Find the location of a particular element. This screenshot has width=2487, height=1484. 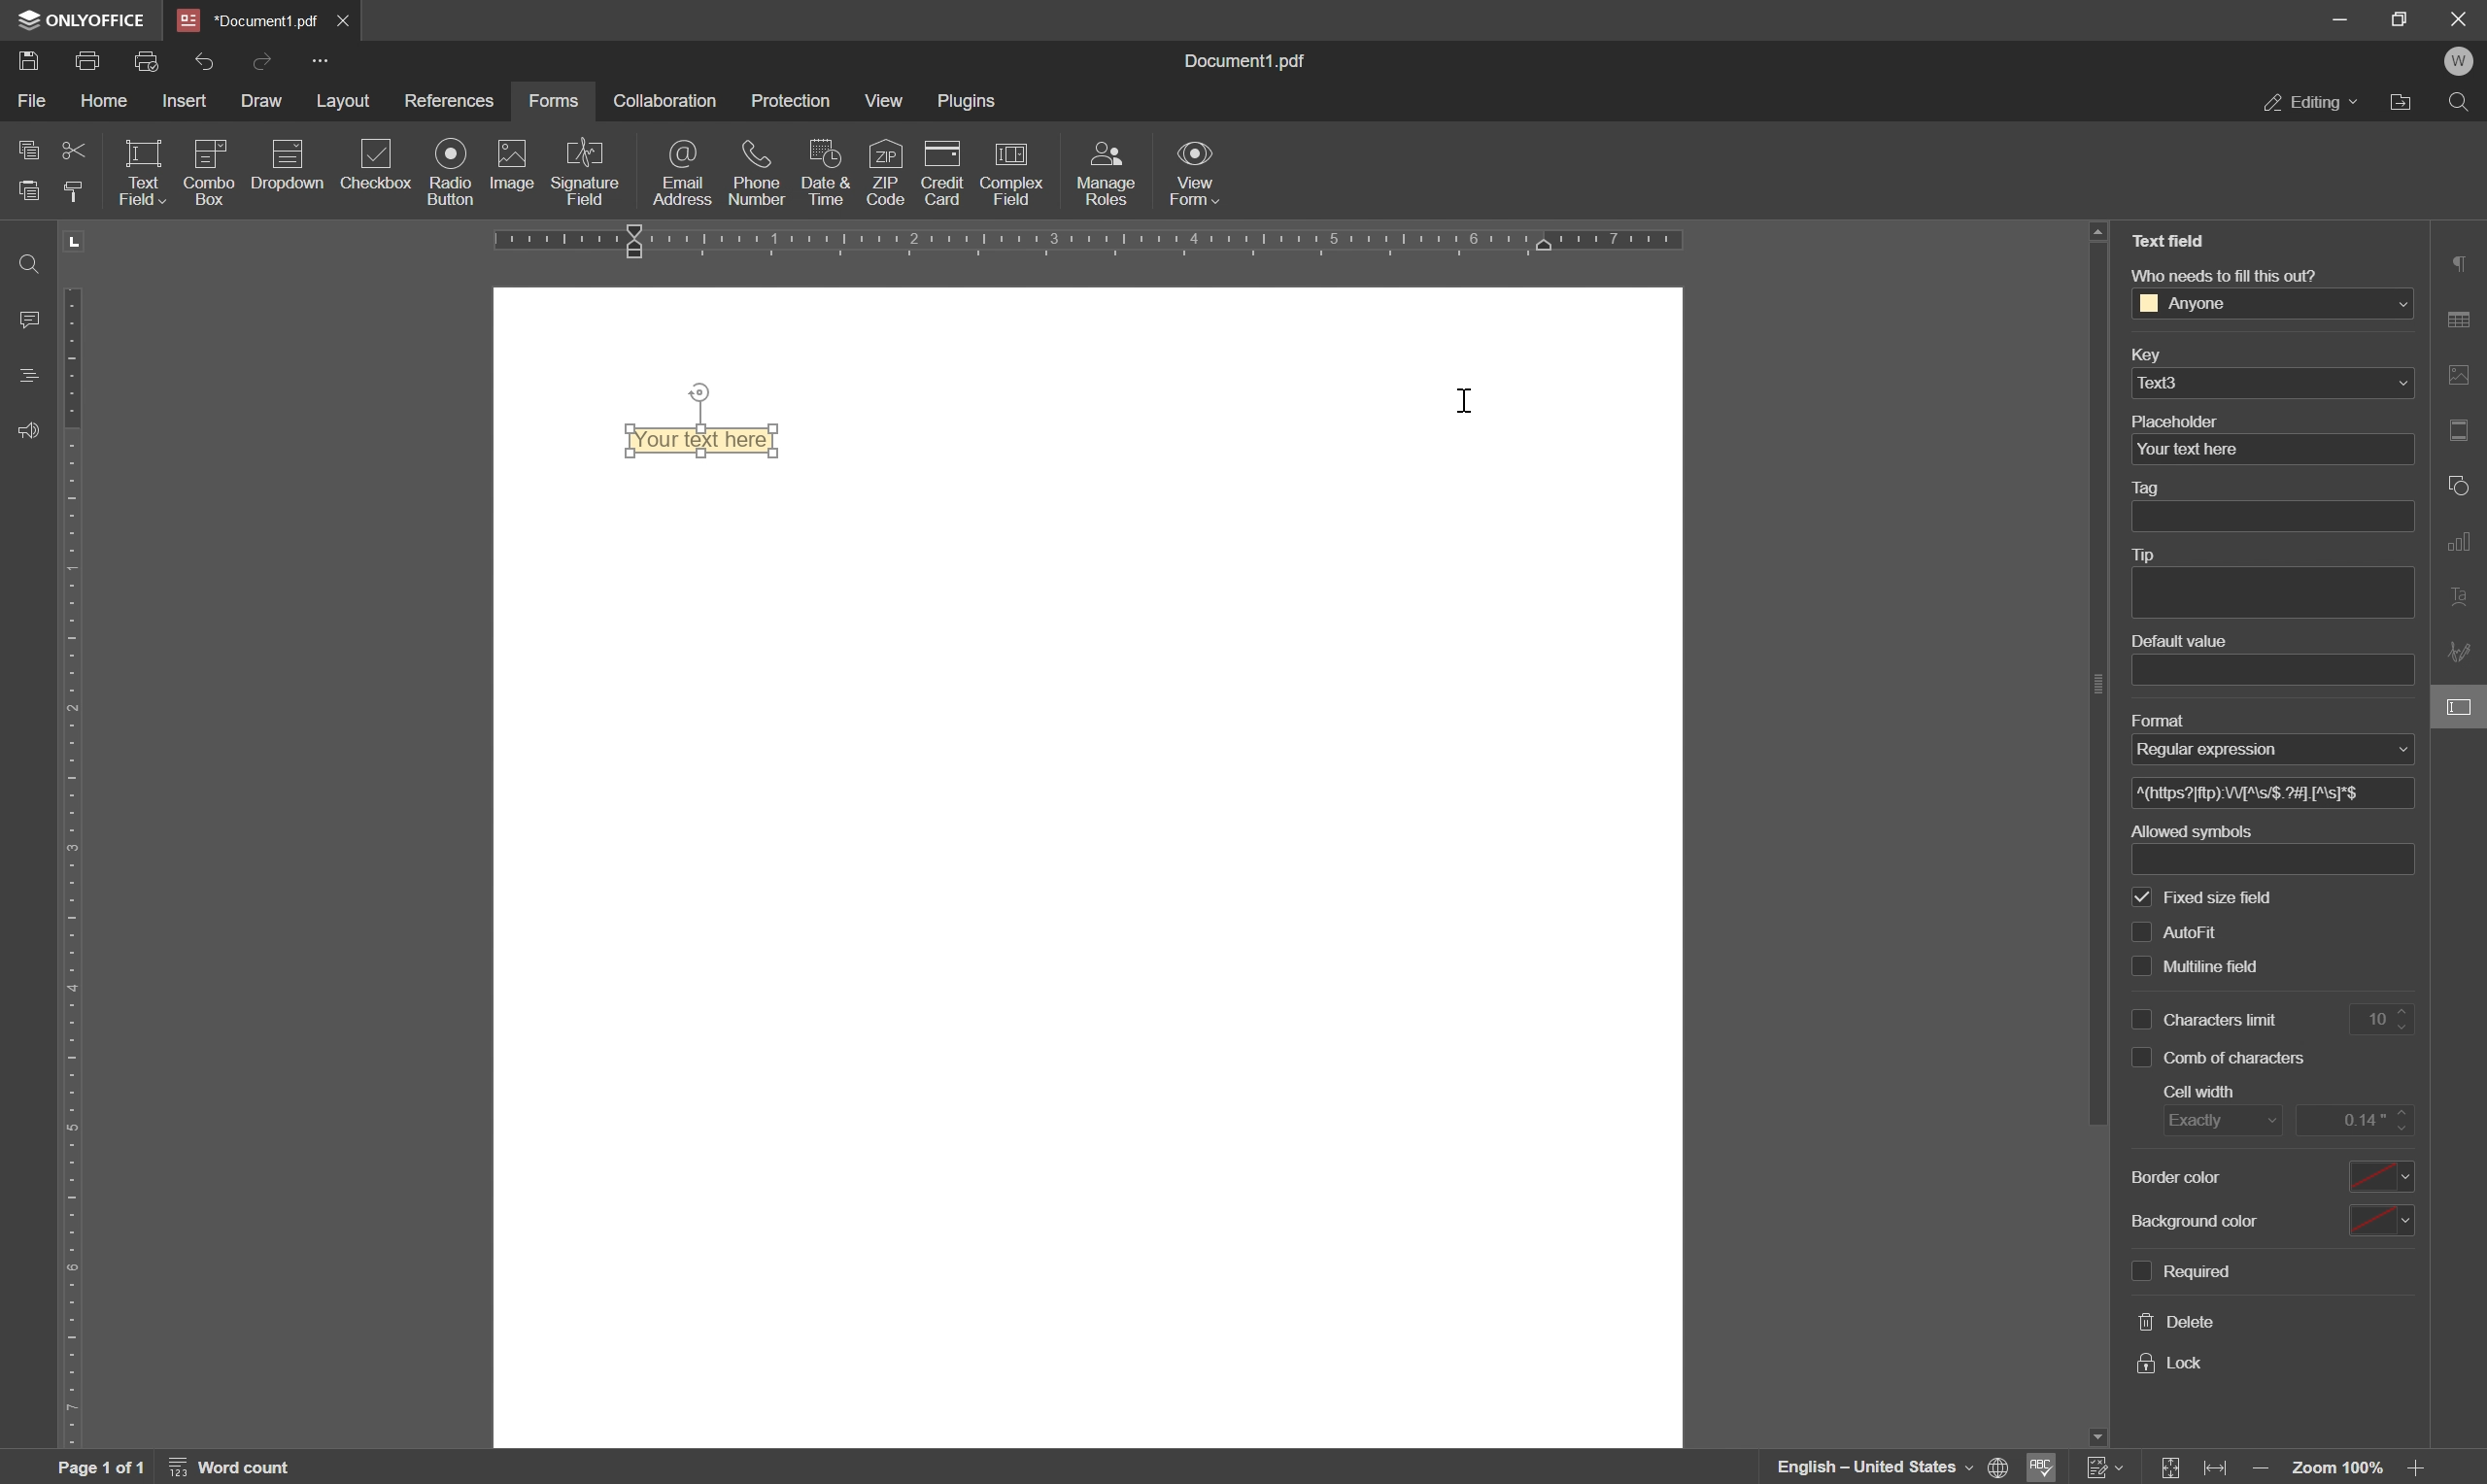

credit card is located at coordinates (944, 173).